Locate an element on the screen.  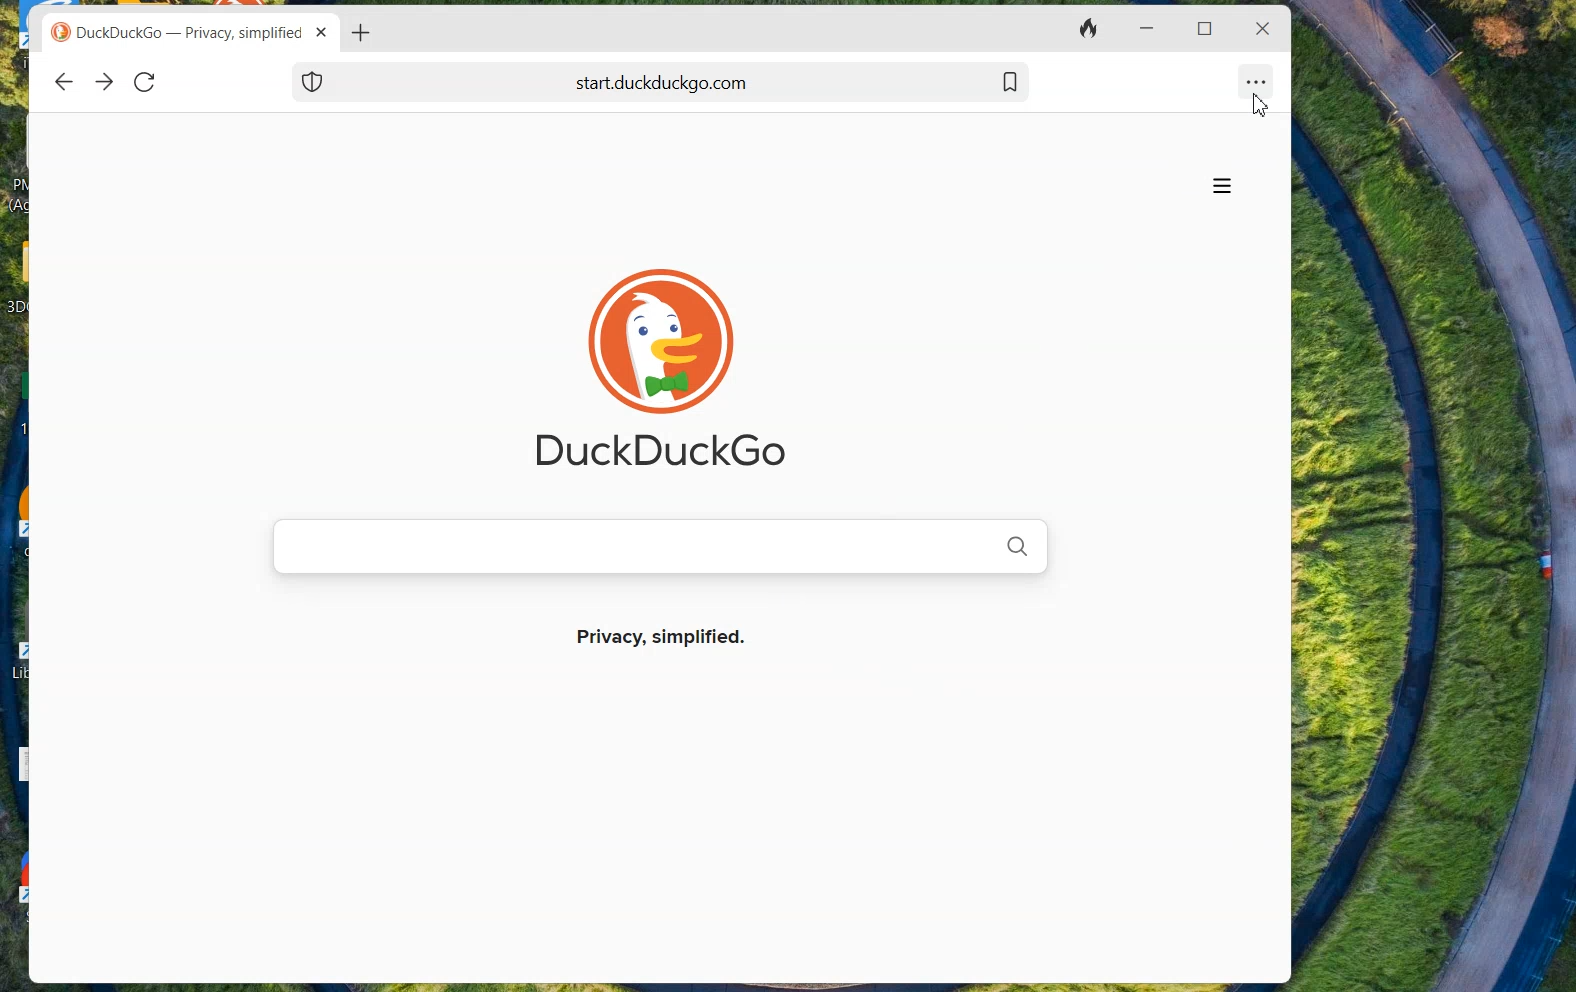
Add new Tab is located at coordinates (362, 32).